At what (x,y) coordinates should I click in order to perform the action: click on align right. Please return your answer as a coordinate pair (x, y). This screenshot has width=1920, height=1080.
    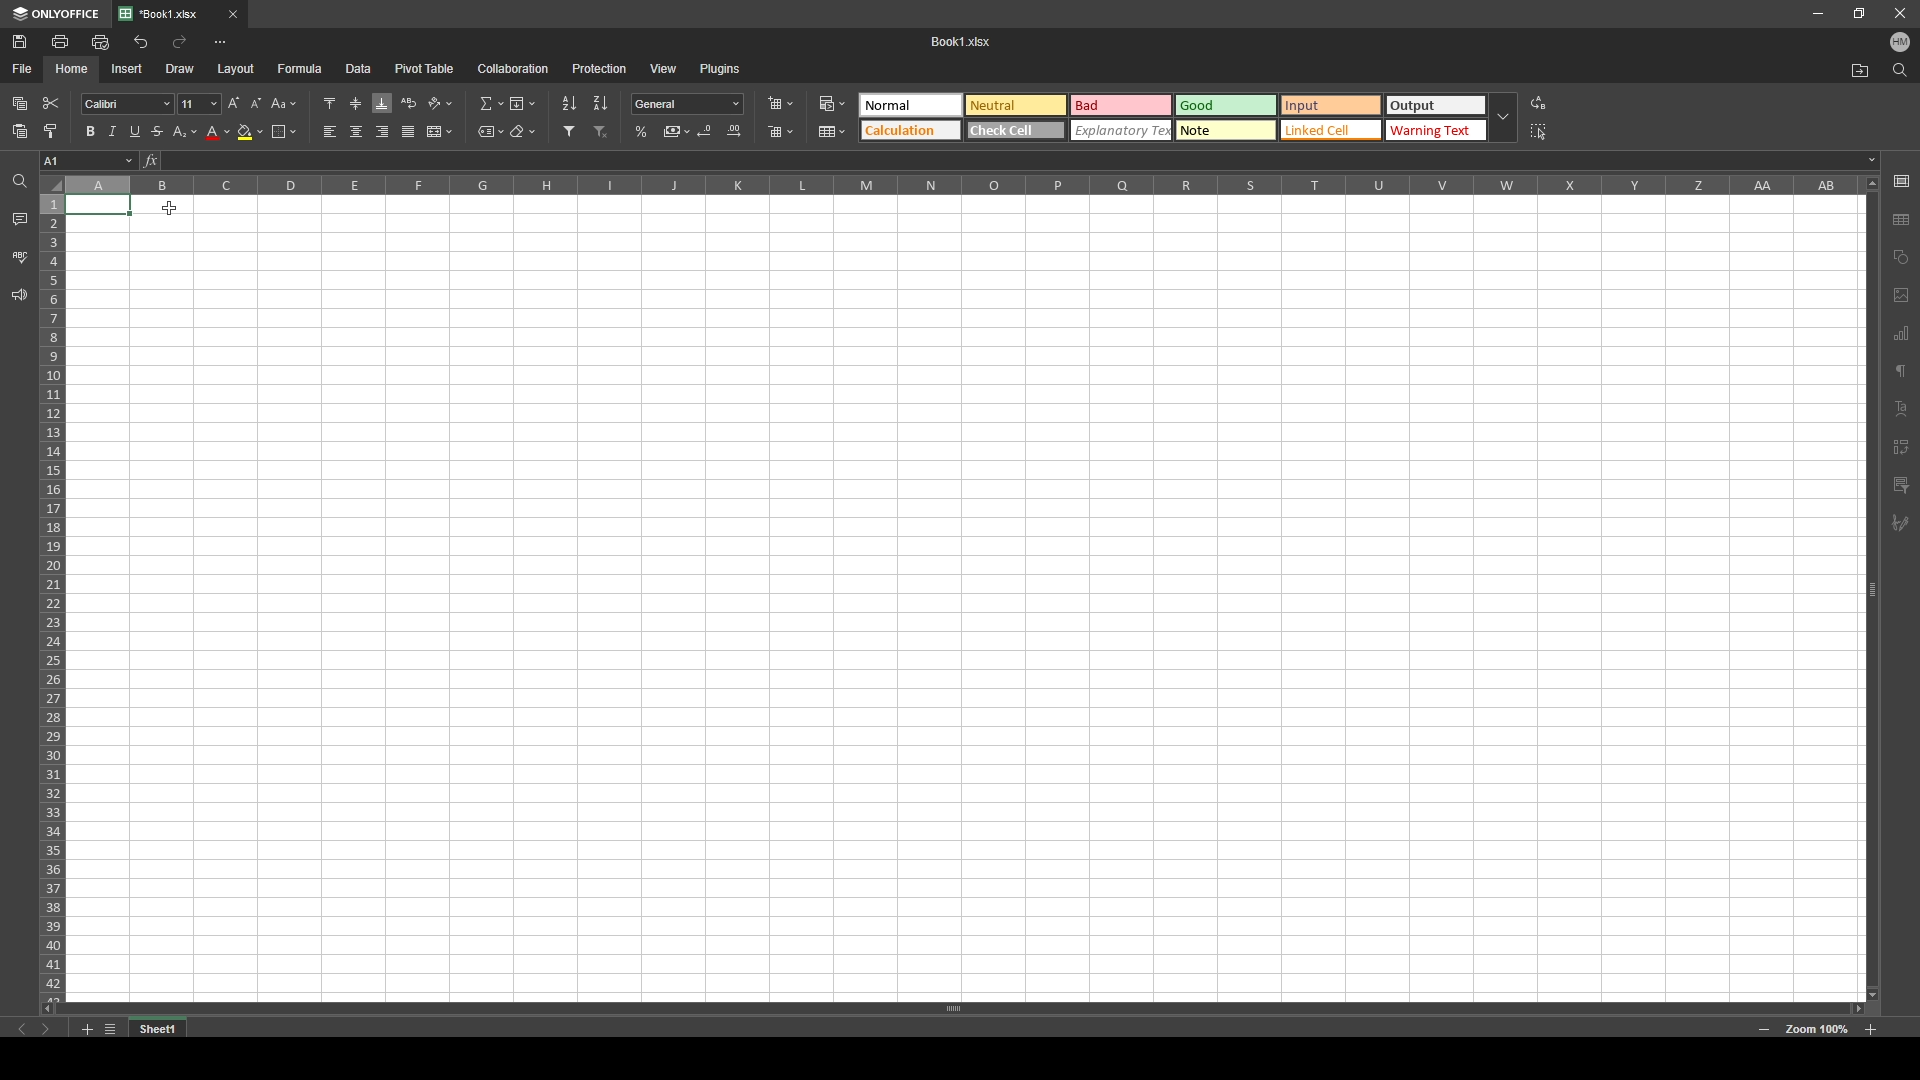
    Looking at the image, I should click on (382, 132).